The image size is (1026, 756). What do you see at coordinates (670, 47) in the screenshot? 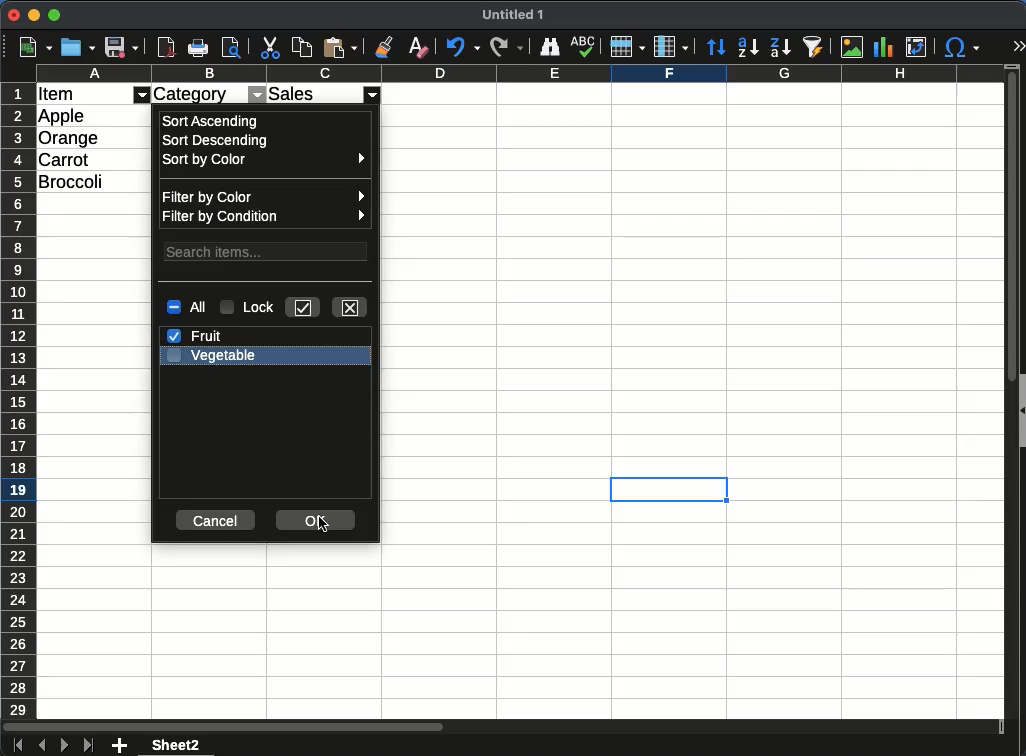
I see `column` at bounding box center [670, 47].